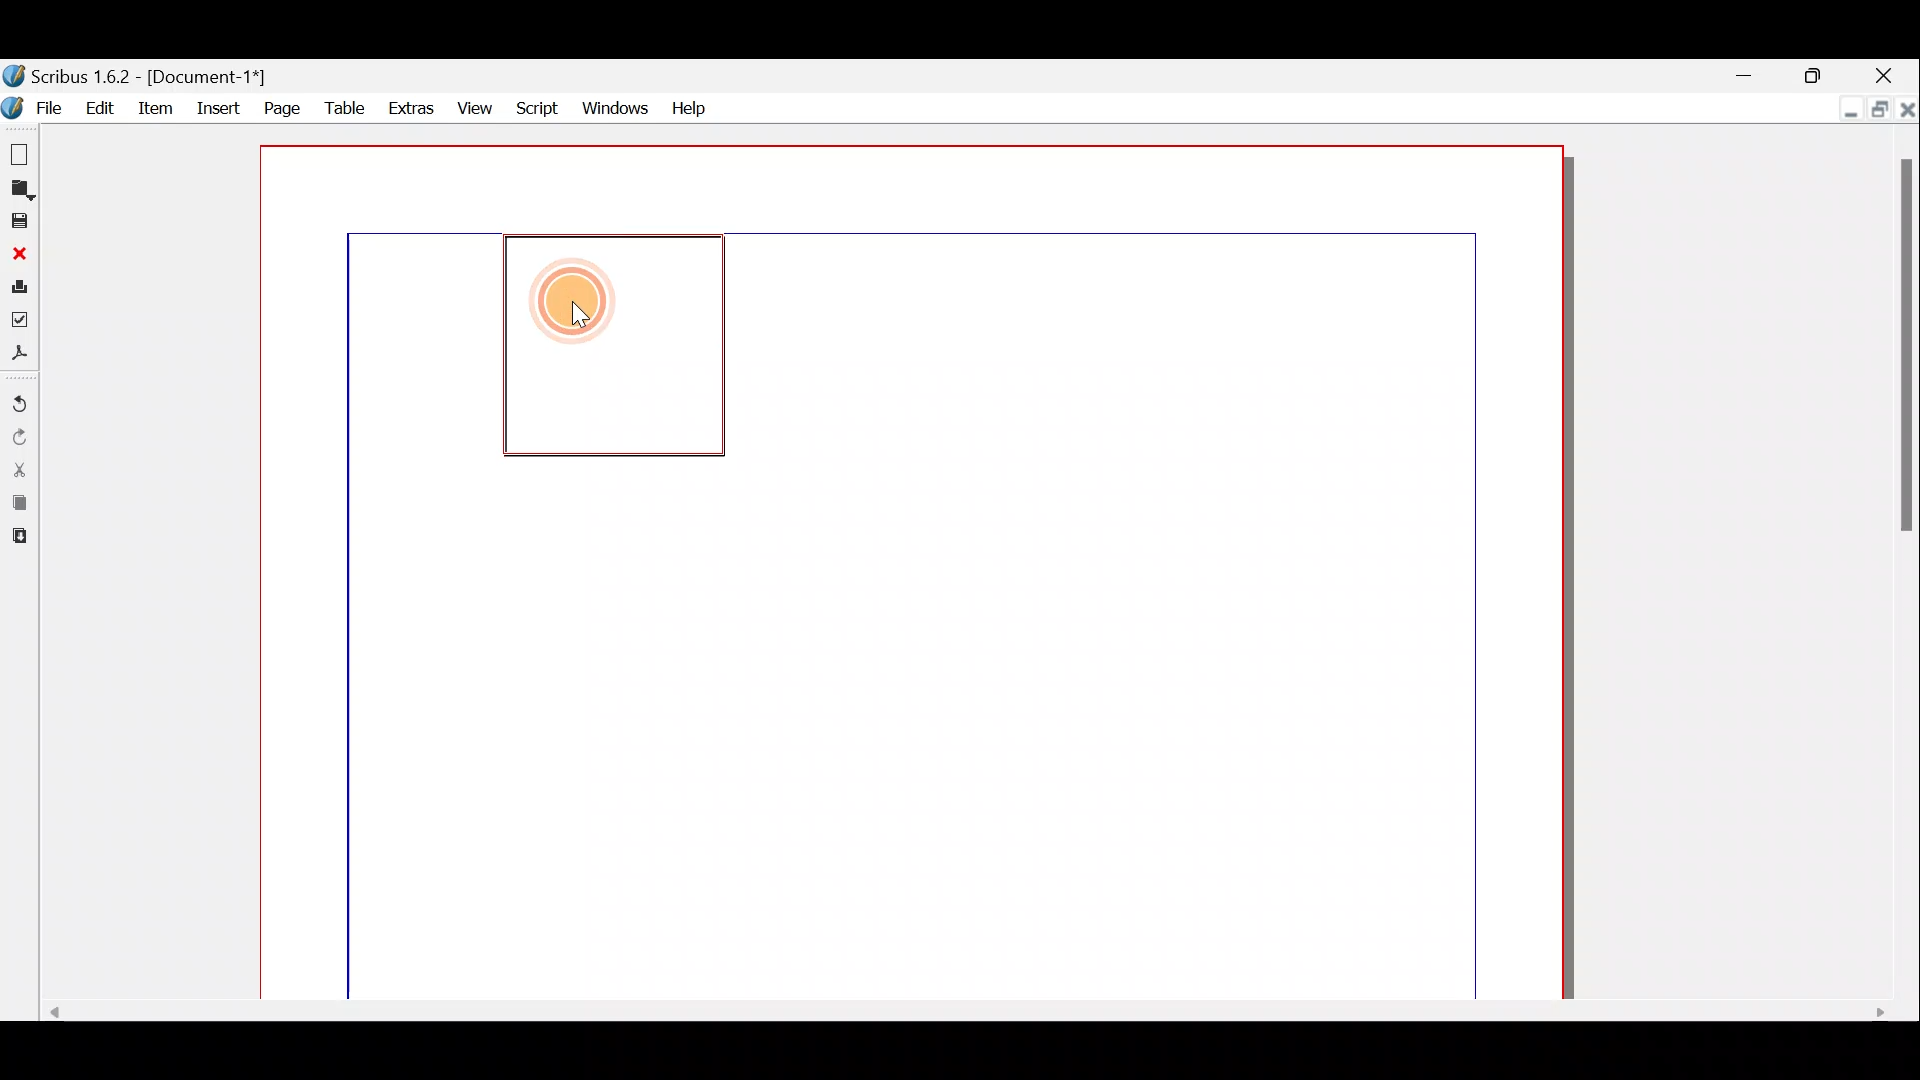 This screenshot has height=1080, width=1920. I want to click on curosr, so click(585, 316).